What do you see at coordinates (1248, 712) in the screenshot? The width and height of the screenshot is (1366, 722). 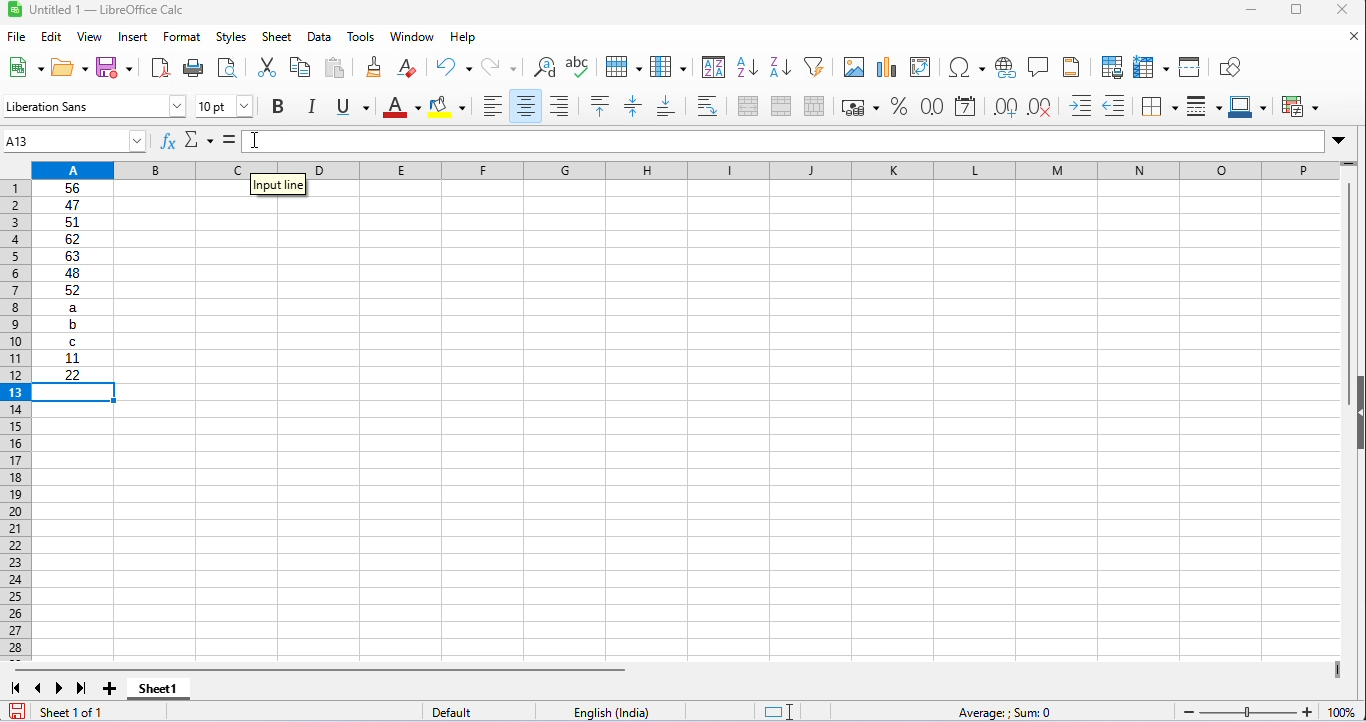 I see `Zoom slider` at bounding box center [1248, 712].